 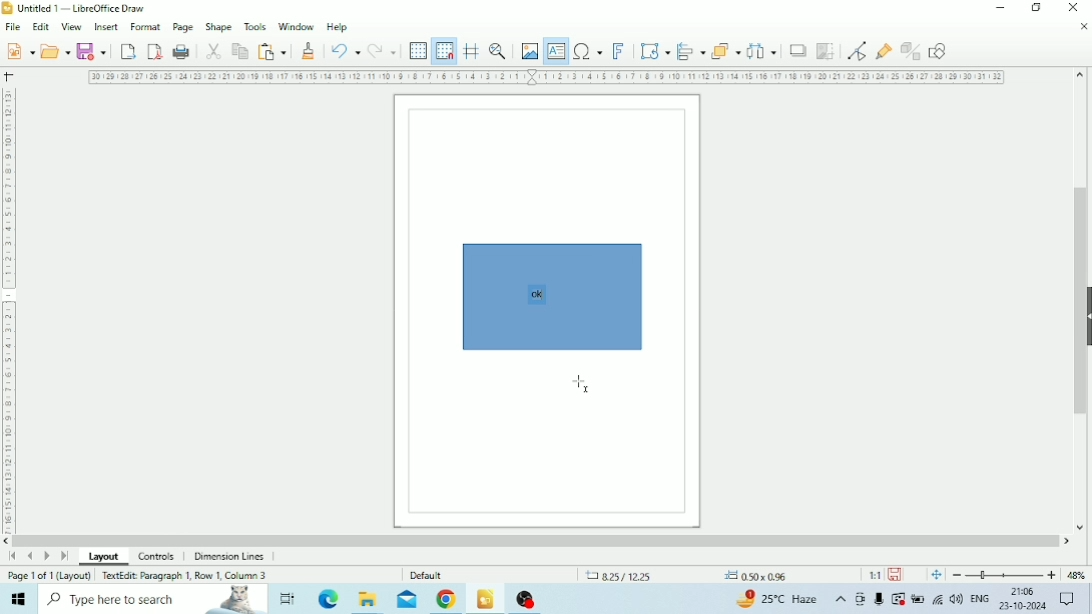 I want to click on Insert Image, so click(x=529, y=52).